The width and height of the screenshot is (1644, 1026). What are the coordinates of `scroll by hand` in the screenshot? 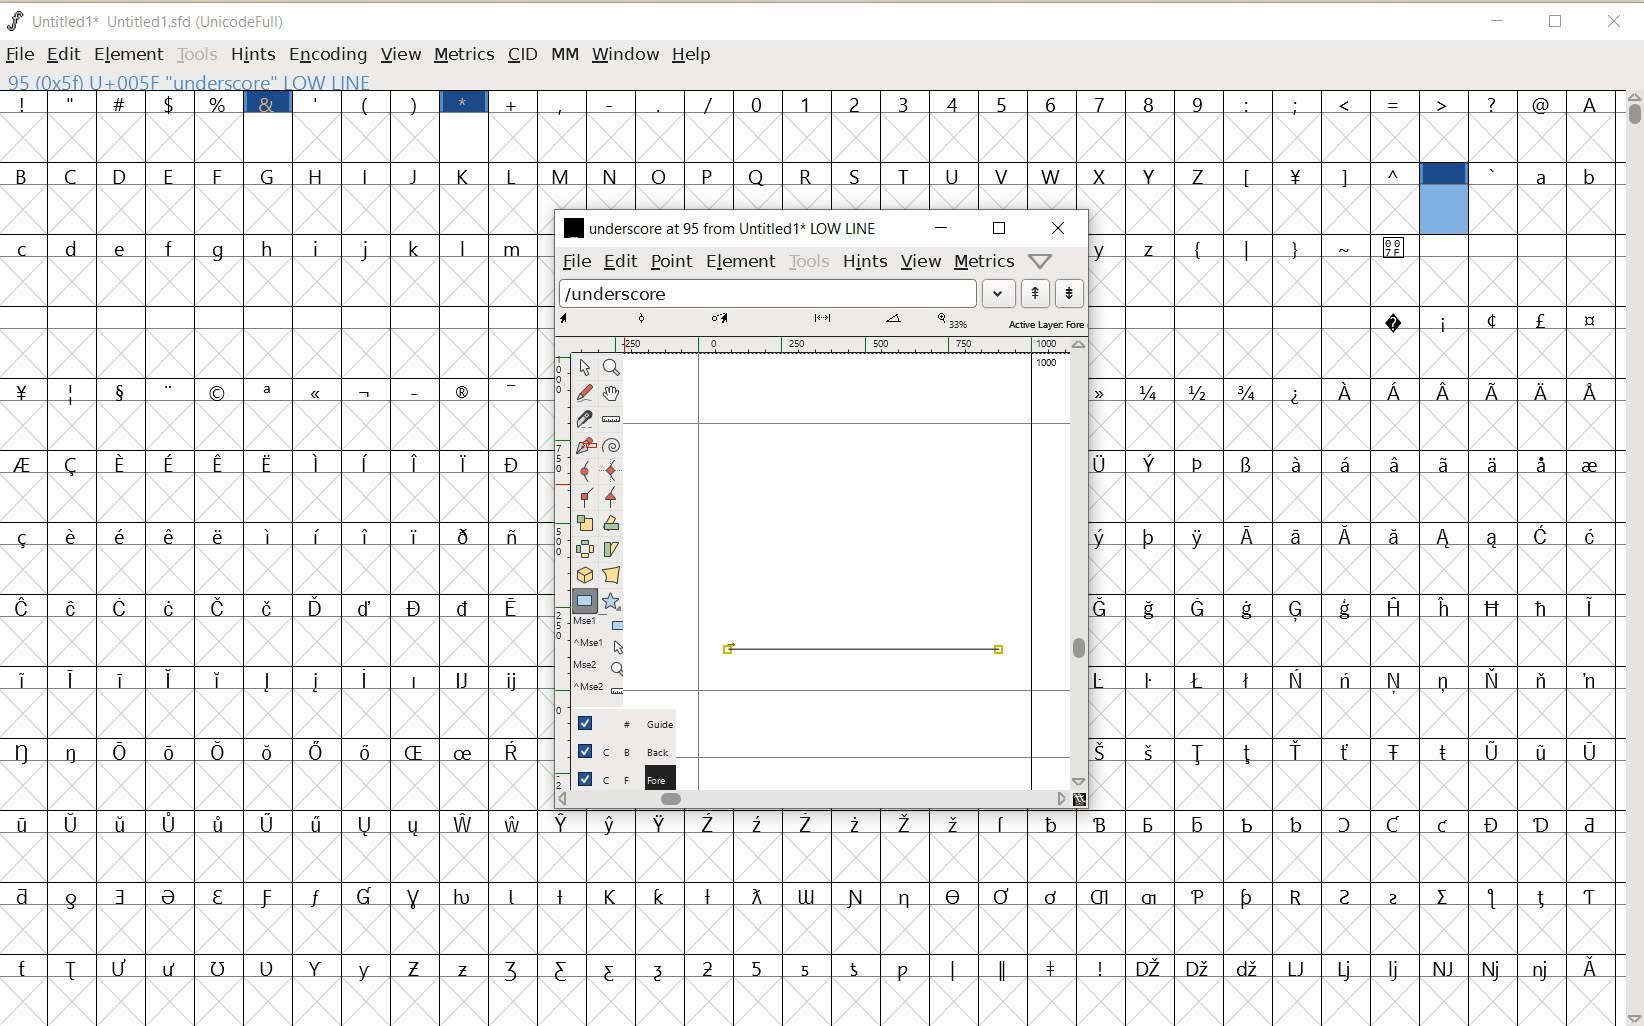 It's located at (613, 393).